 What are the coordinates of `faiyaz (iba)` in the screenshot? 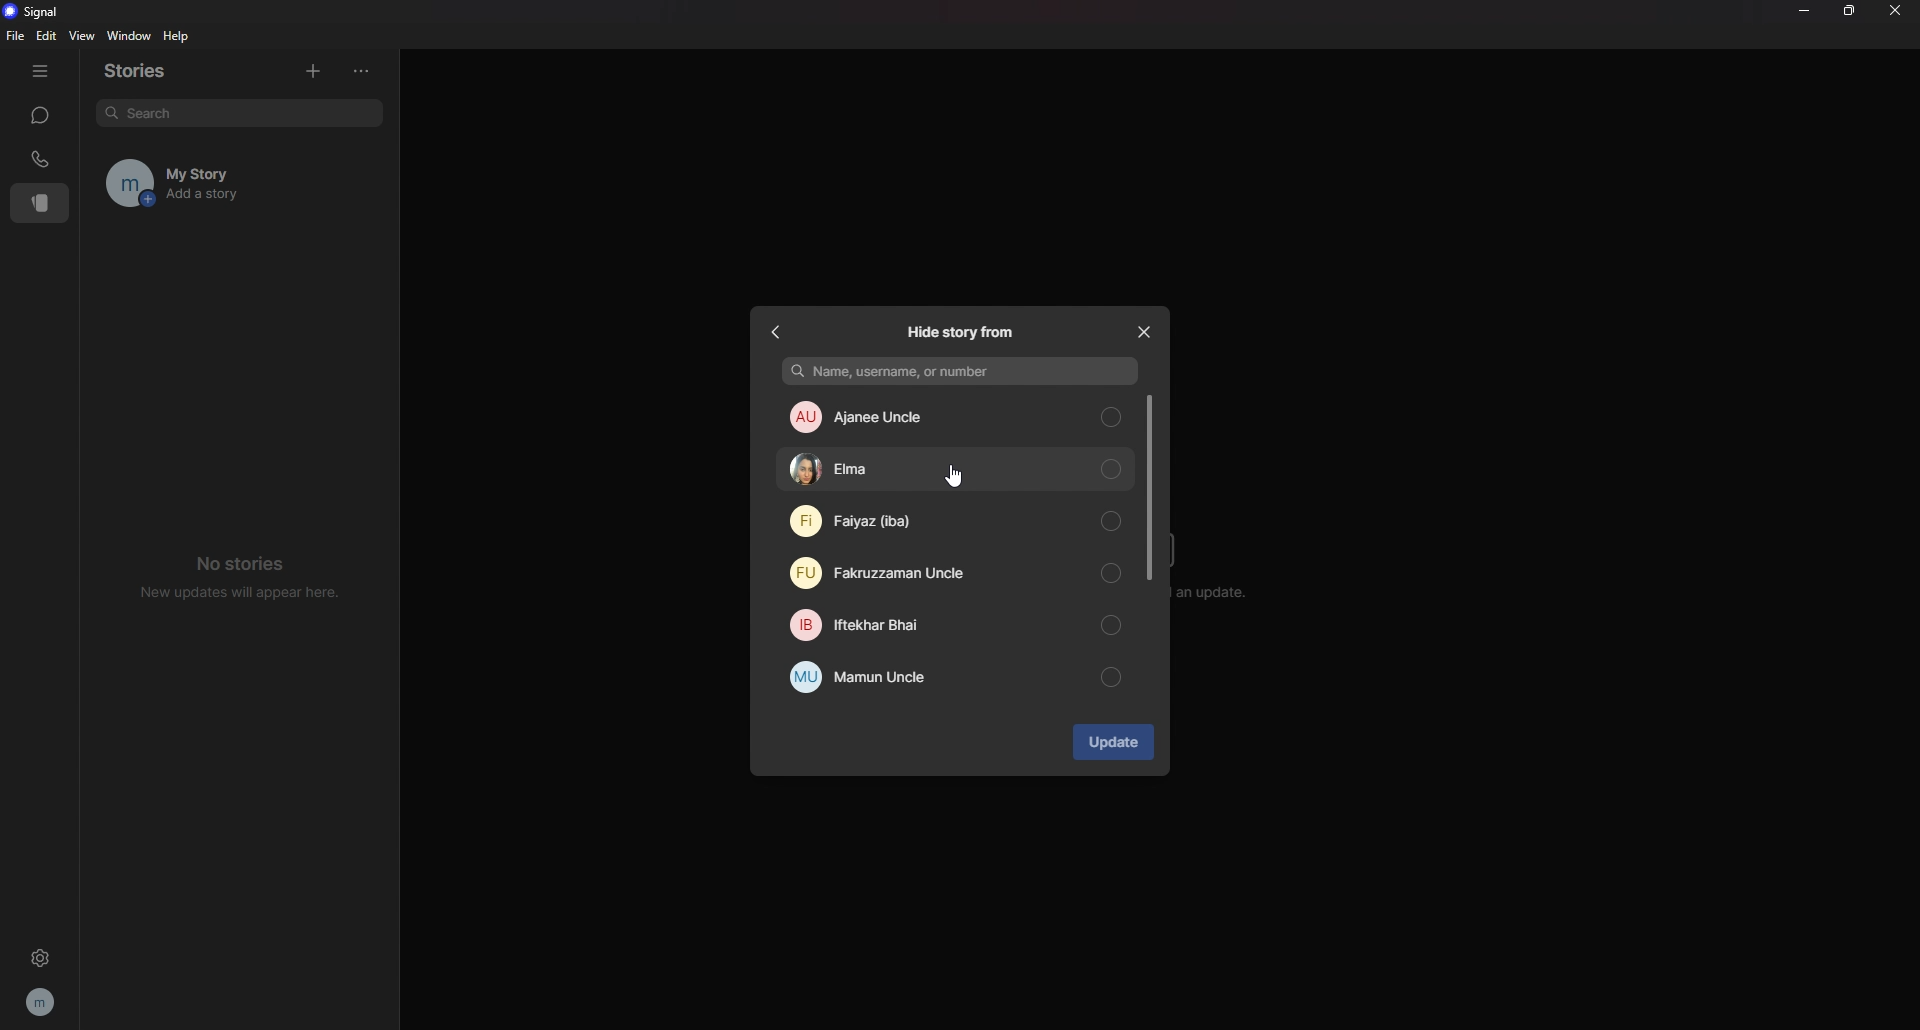 It's located at (954, 521).